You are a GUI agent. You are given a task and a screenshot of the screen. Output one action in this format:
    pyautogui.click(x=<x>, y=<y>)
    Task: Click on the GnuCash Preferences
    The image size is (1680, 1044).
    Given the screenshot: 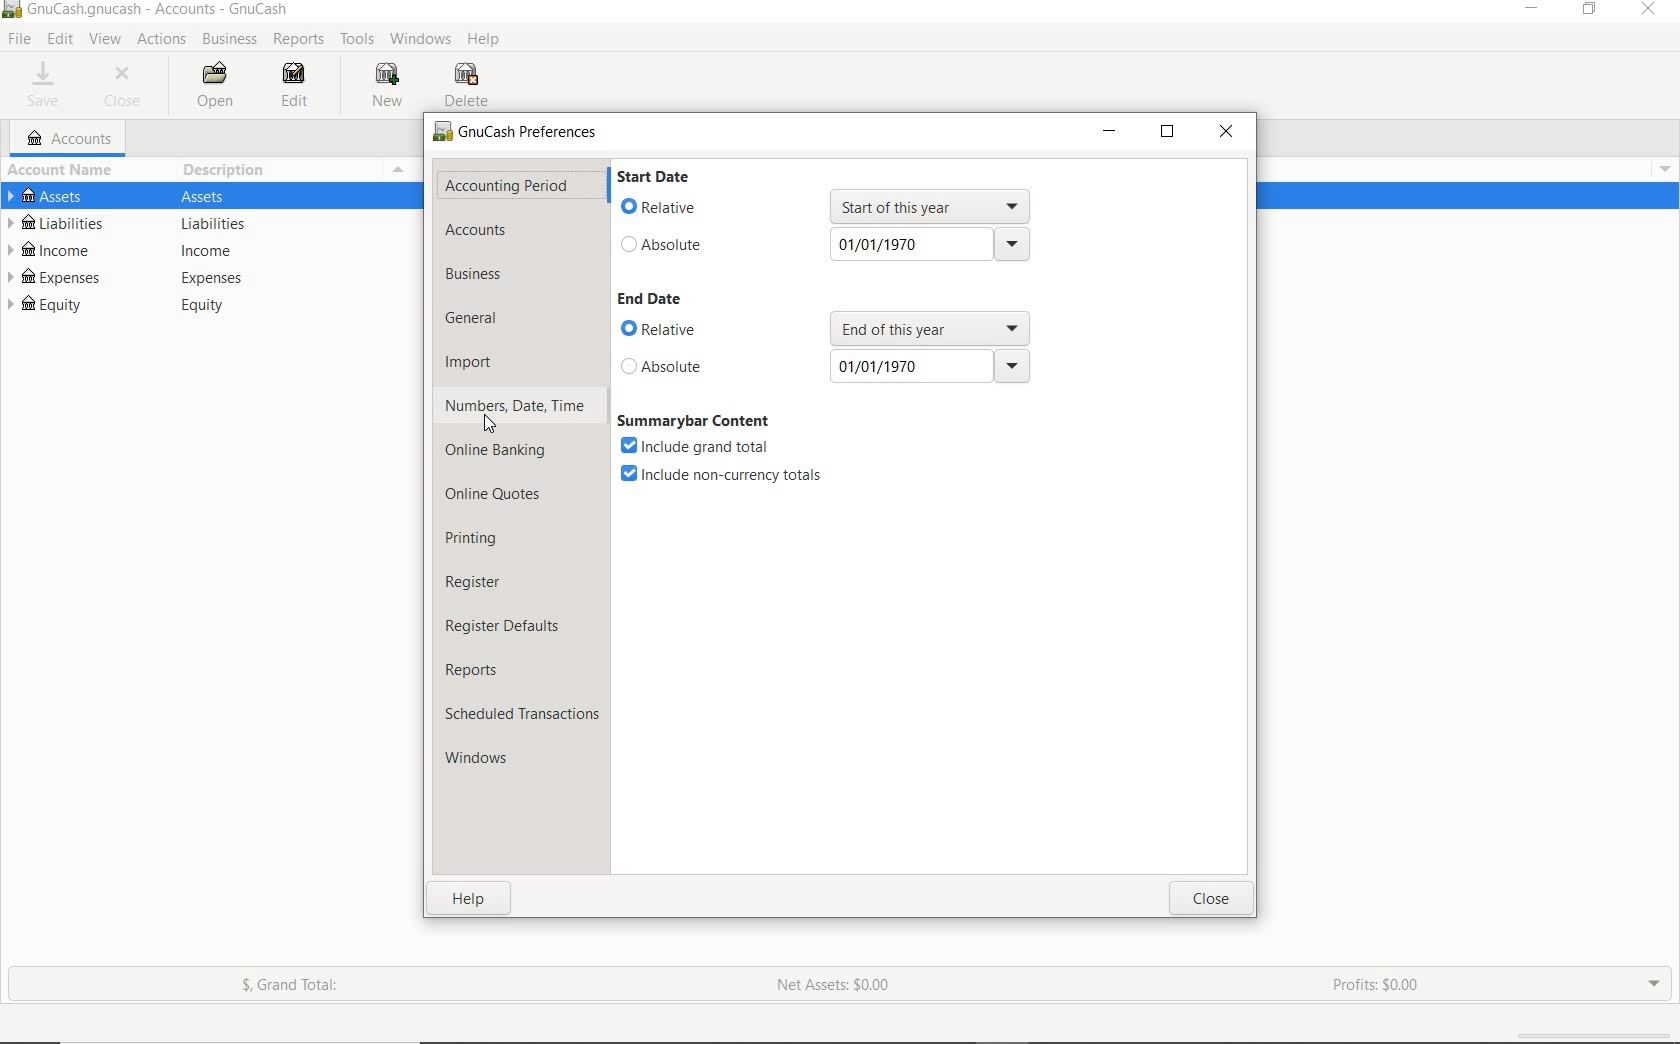 What is the action you would take?
    pyautogui.click(x=516, y=133)
    